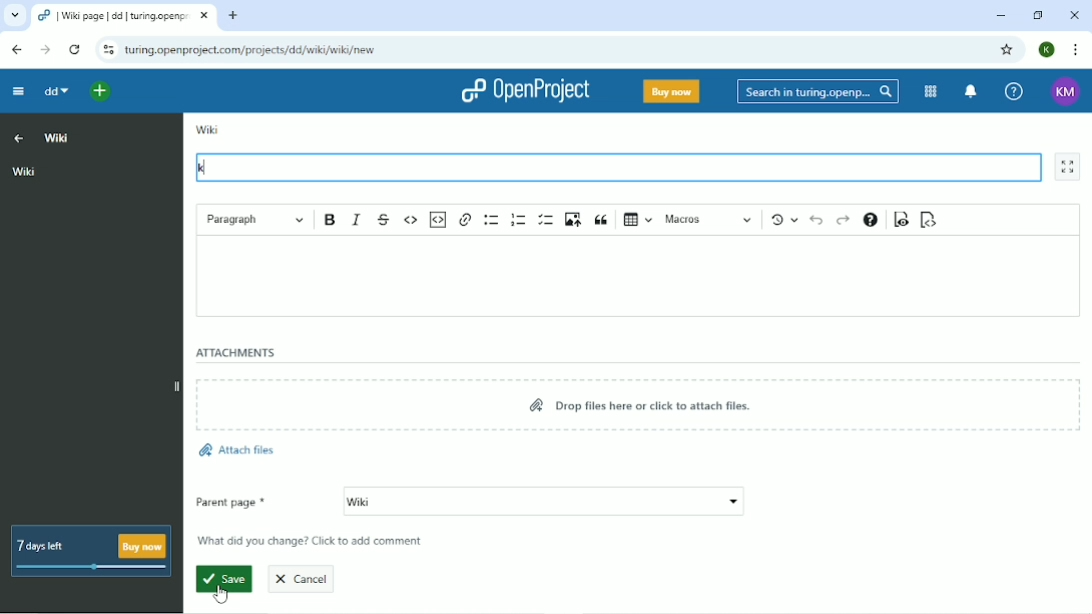 The width and height of the screenshot is (1092, 614). What do you see at coordinates (106, 50) in the screenshot?
I see `View site information` at bounding box center [106, 50].